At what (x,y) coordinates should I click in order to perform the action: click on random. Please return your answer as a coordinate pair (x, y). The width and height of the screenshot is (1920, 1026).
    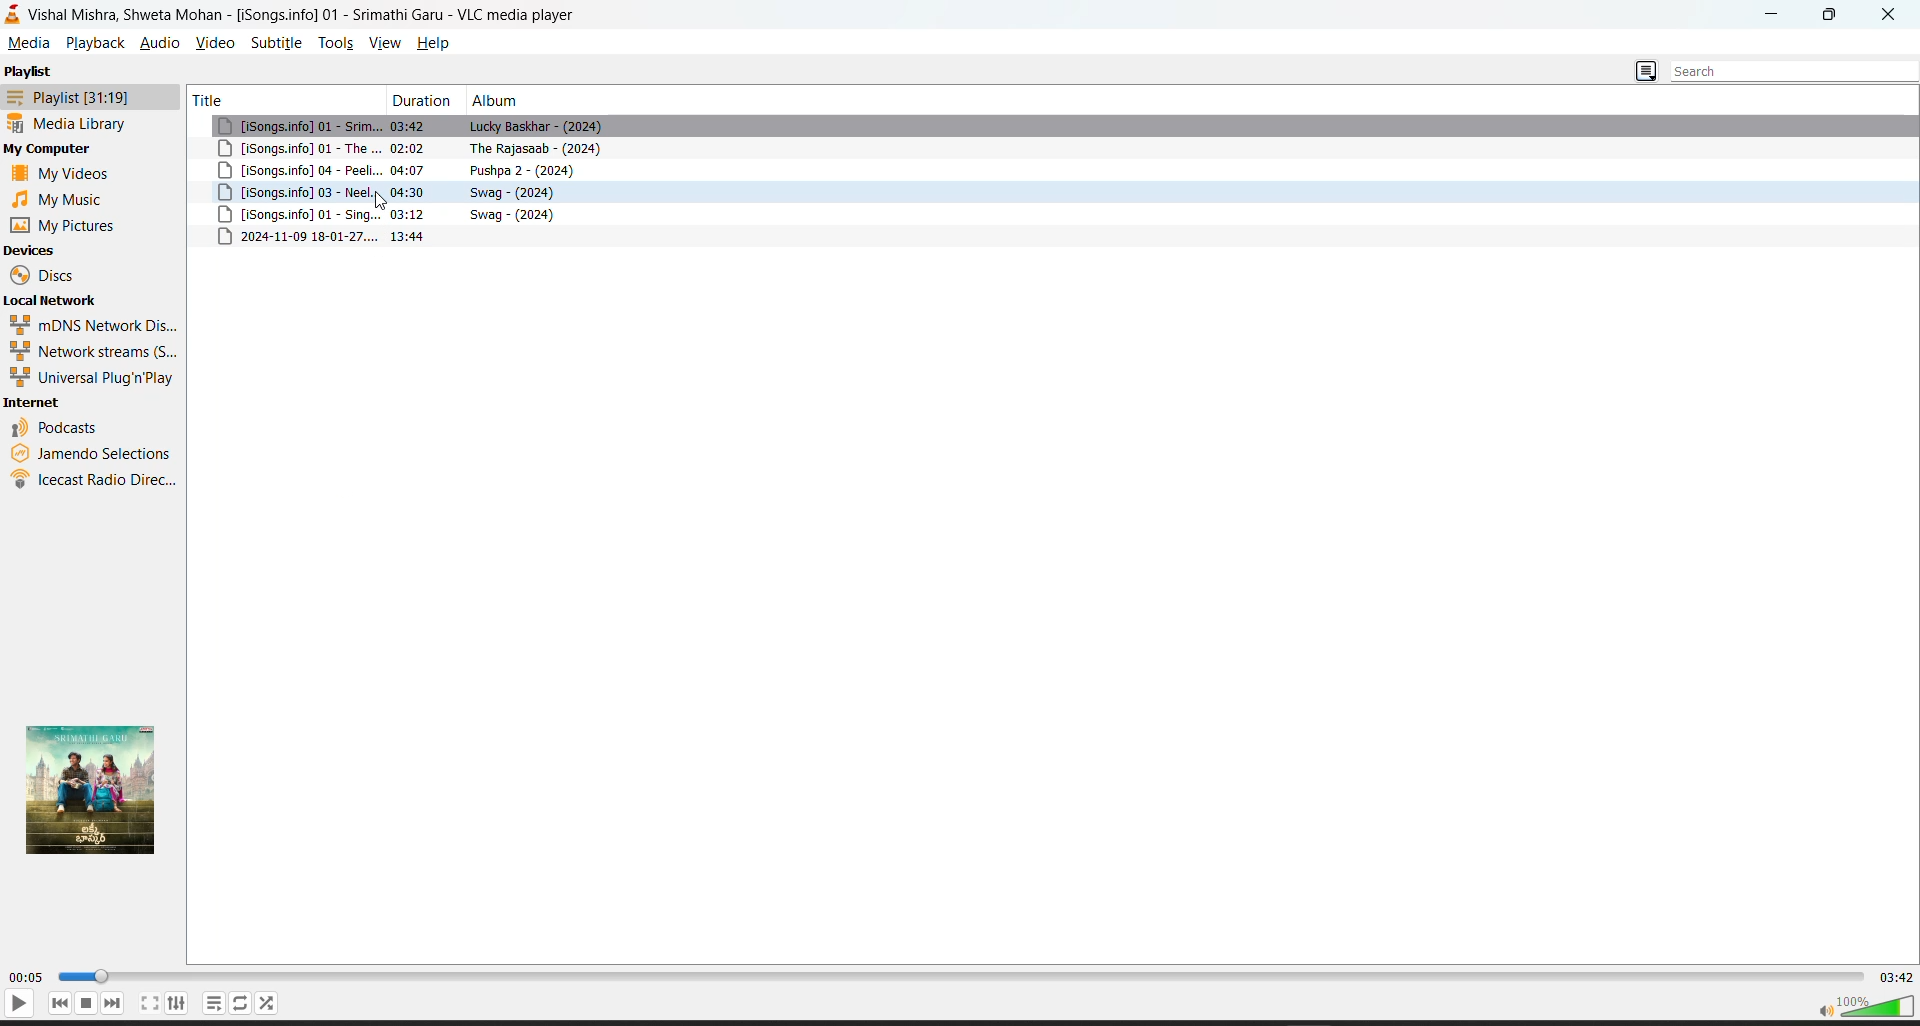
    Looking at the image, I should click on (267, 1003).